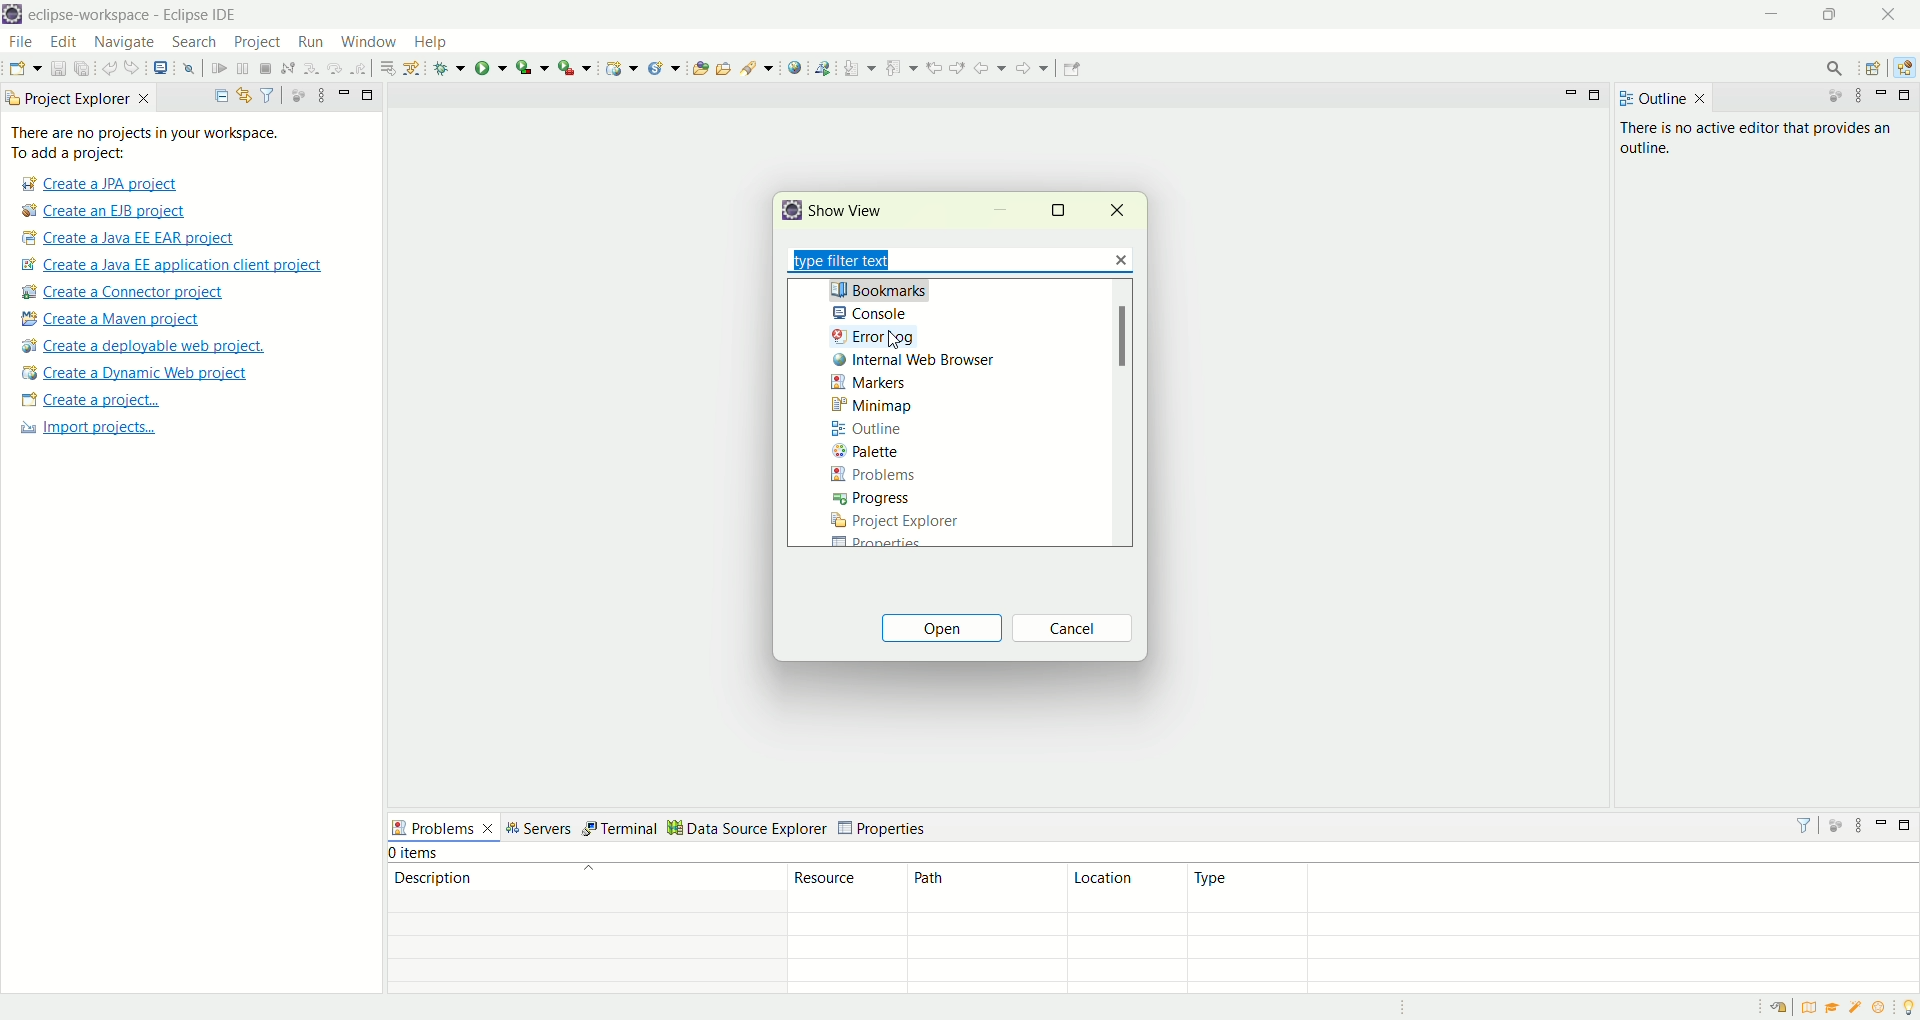 The width and height of the screenshot is (1920, 1020). I want to click on terminate, so click(265, 67).